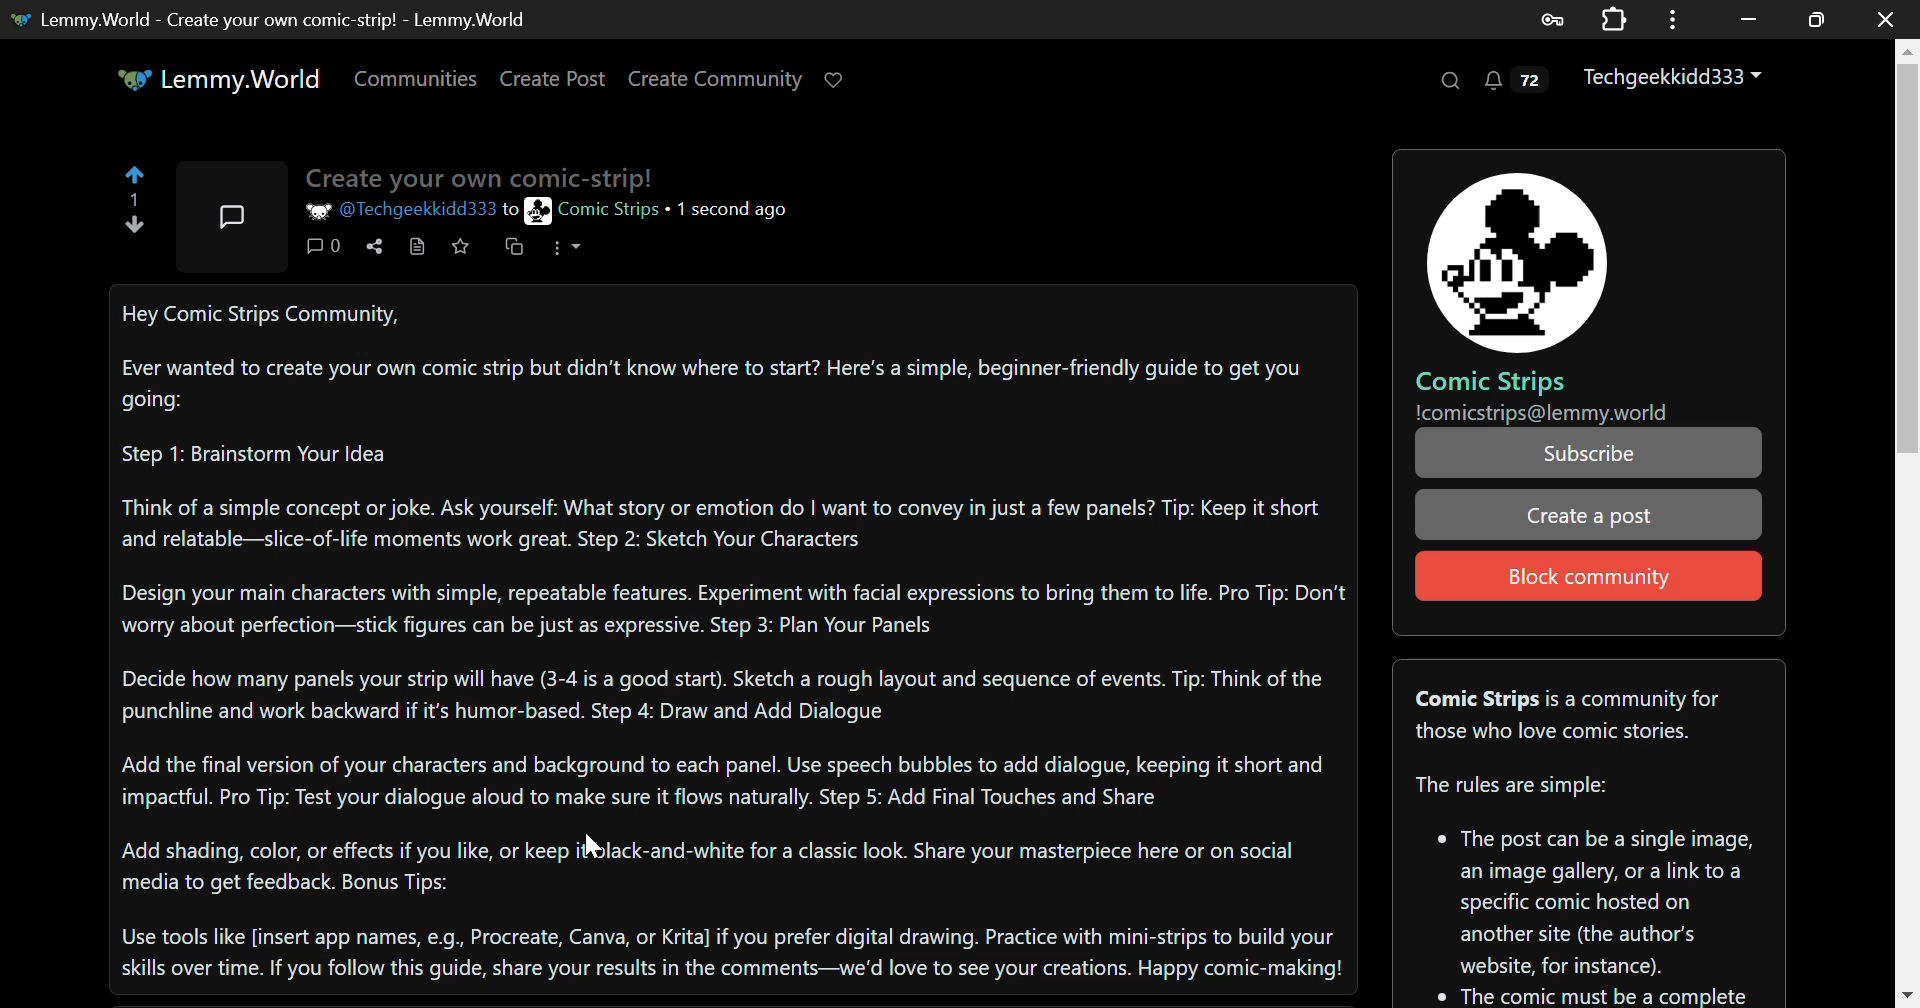 The image size is (1920, 1008). What do you see at coordinates (1889, 19) in the screenshot?
I see `Close Window` at bounding box center [1889, 19].